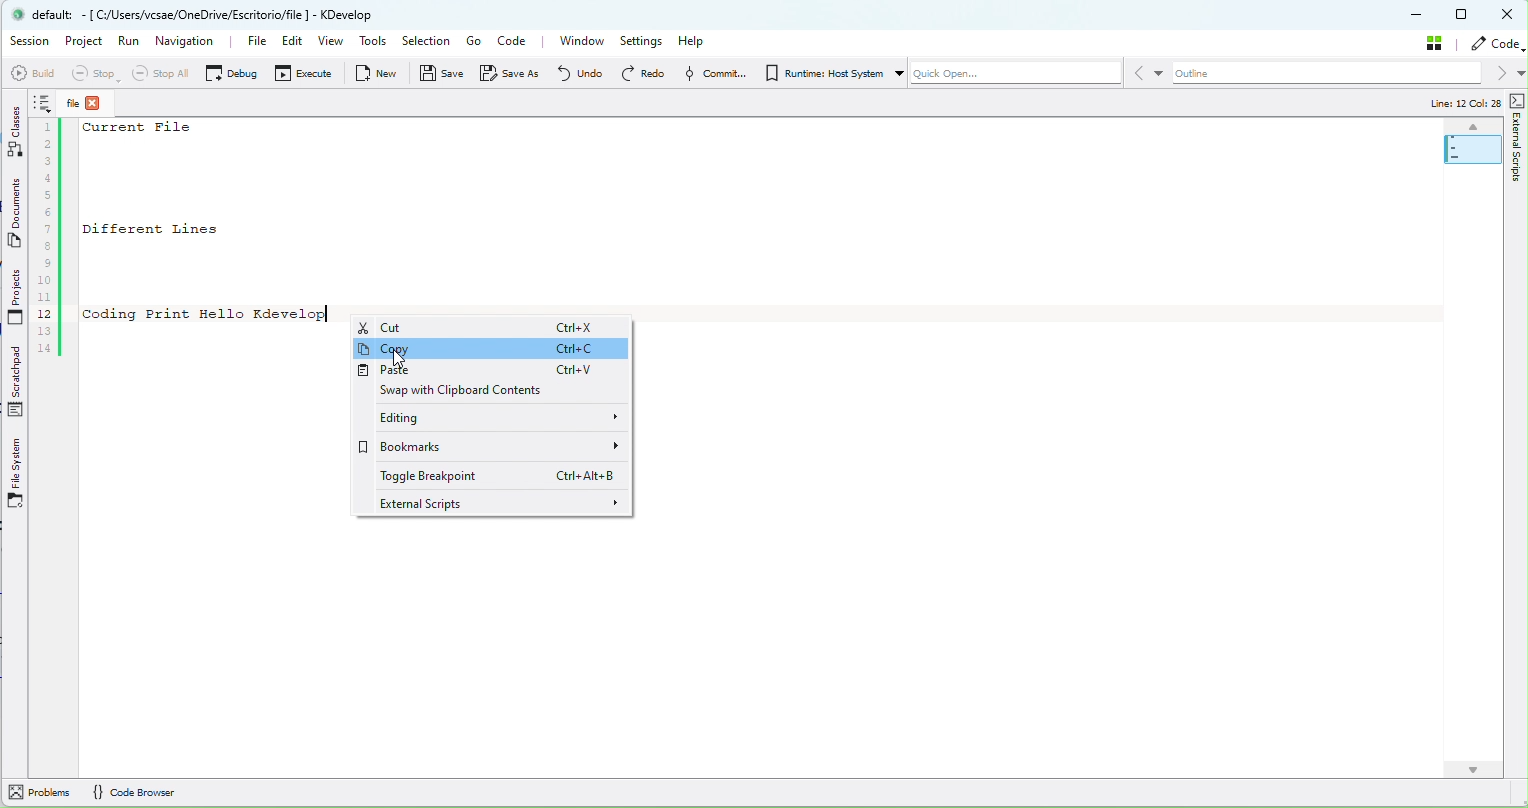  Describe the element at coordinates (425, 42) in the screenshot. I see `Selection` at that location.